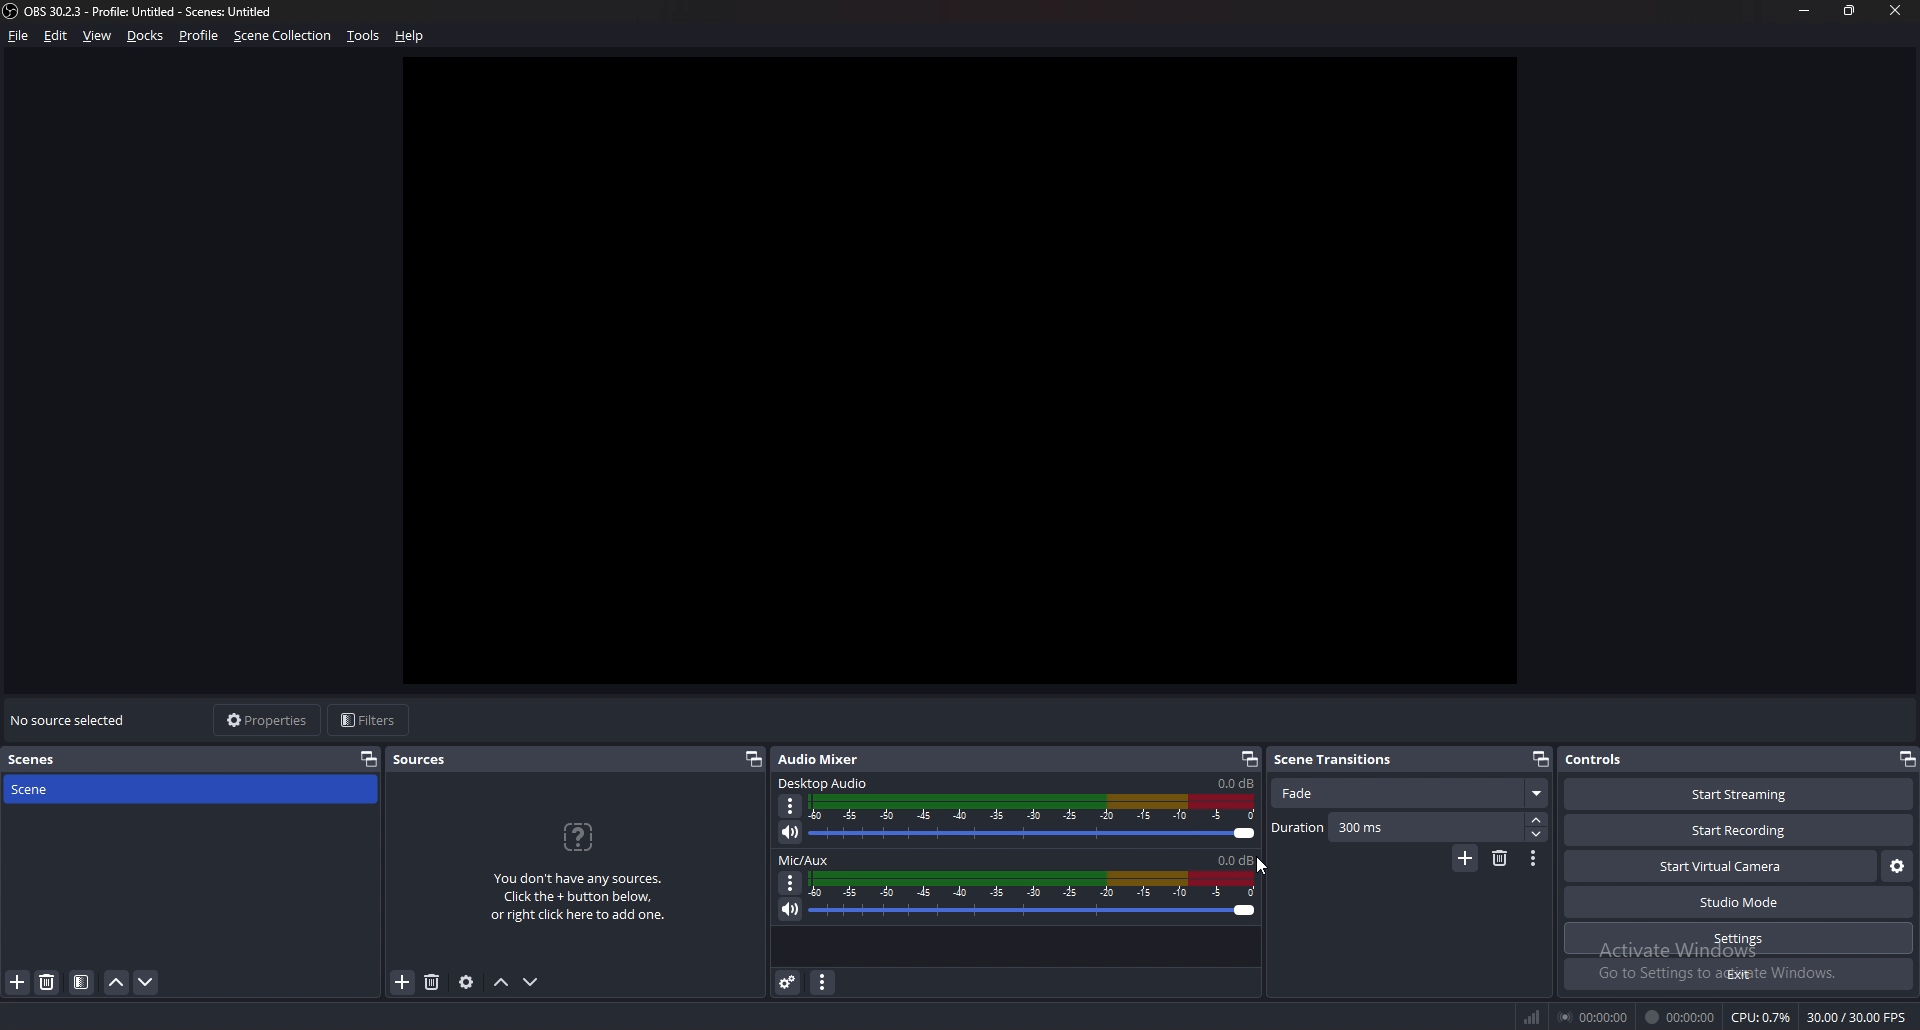 The image size is (1920, 1030). I want to click on add source, so click(404, 981).